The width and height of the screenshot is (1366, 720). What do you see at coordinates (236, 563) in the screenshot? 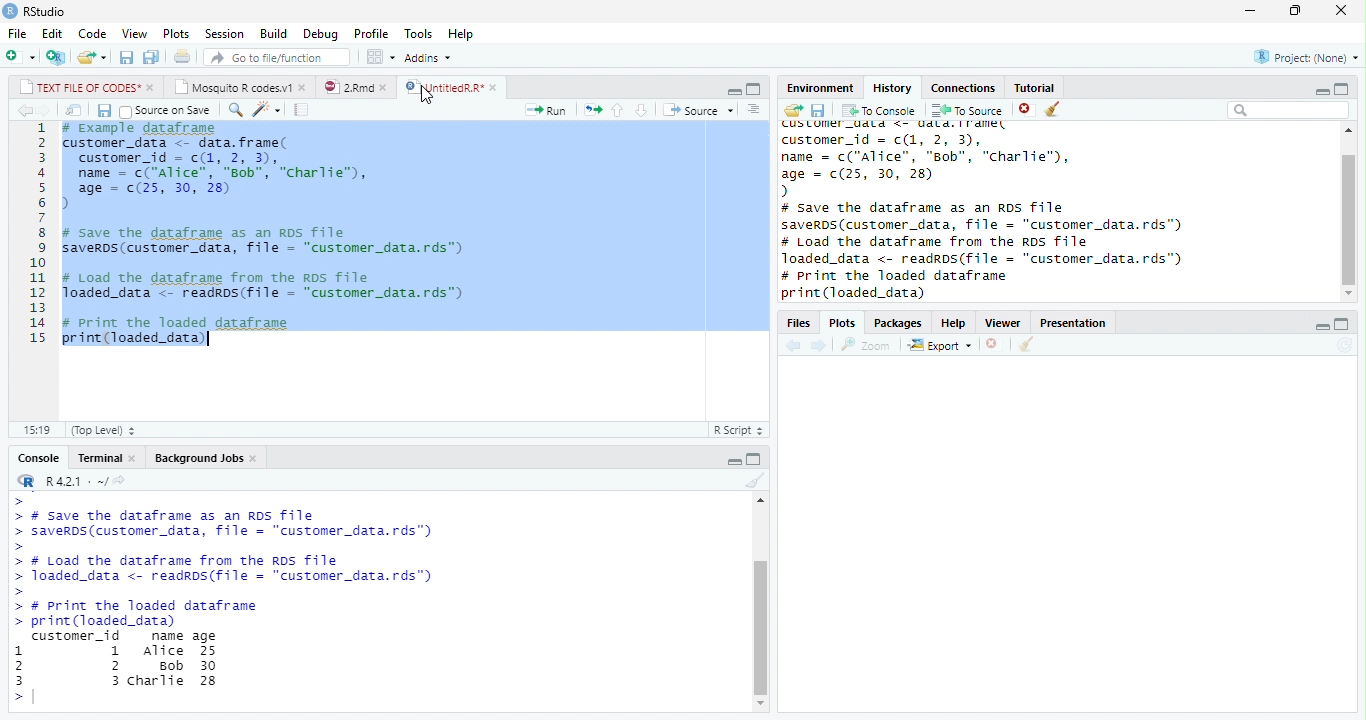
I see `>> # Load the datarrame Trom the RDS Tile> loaded_data <- readRDs(file = "customer_data.rds")` at bounding box center [236, 563].